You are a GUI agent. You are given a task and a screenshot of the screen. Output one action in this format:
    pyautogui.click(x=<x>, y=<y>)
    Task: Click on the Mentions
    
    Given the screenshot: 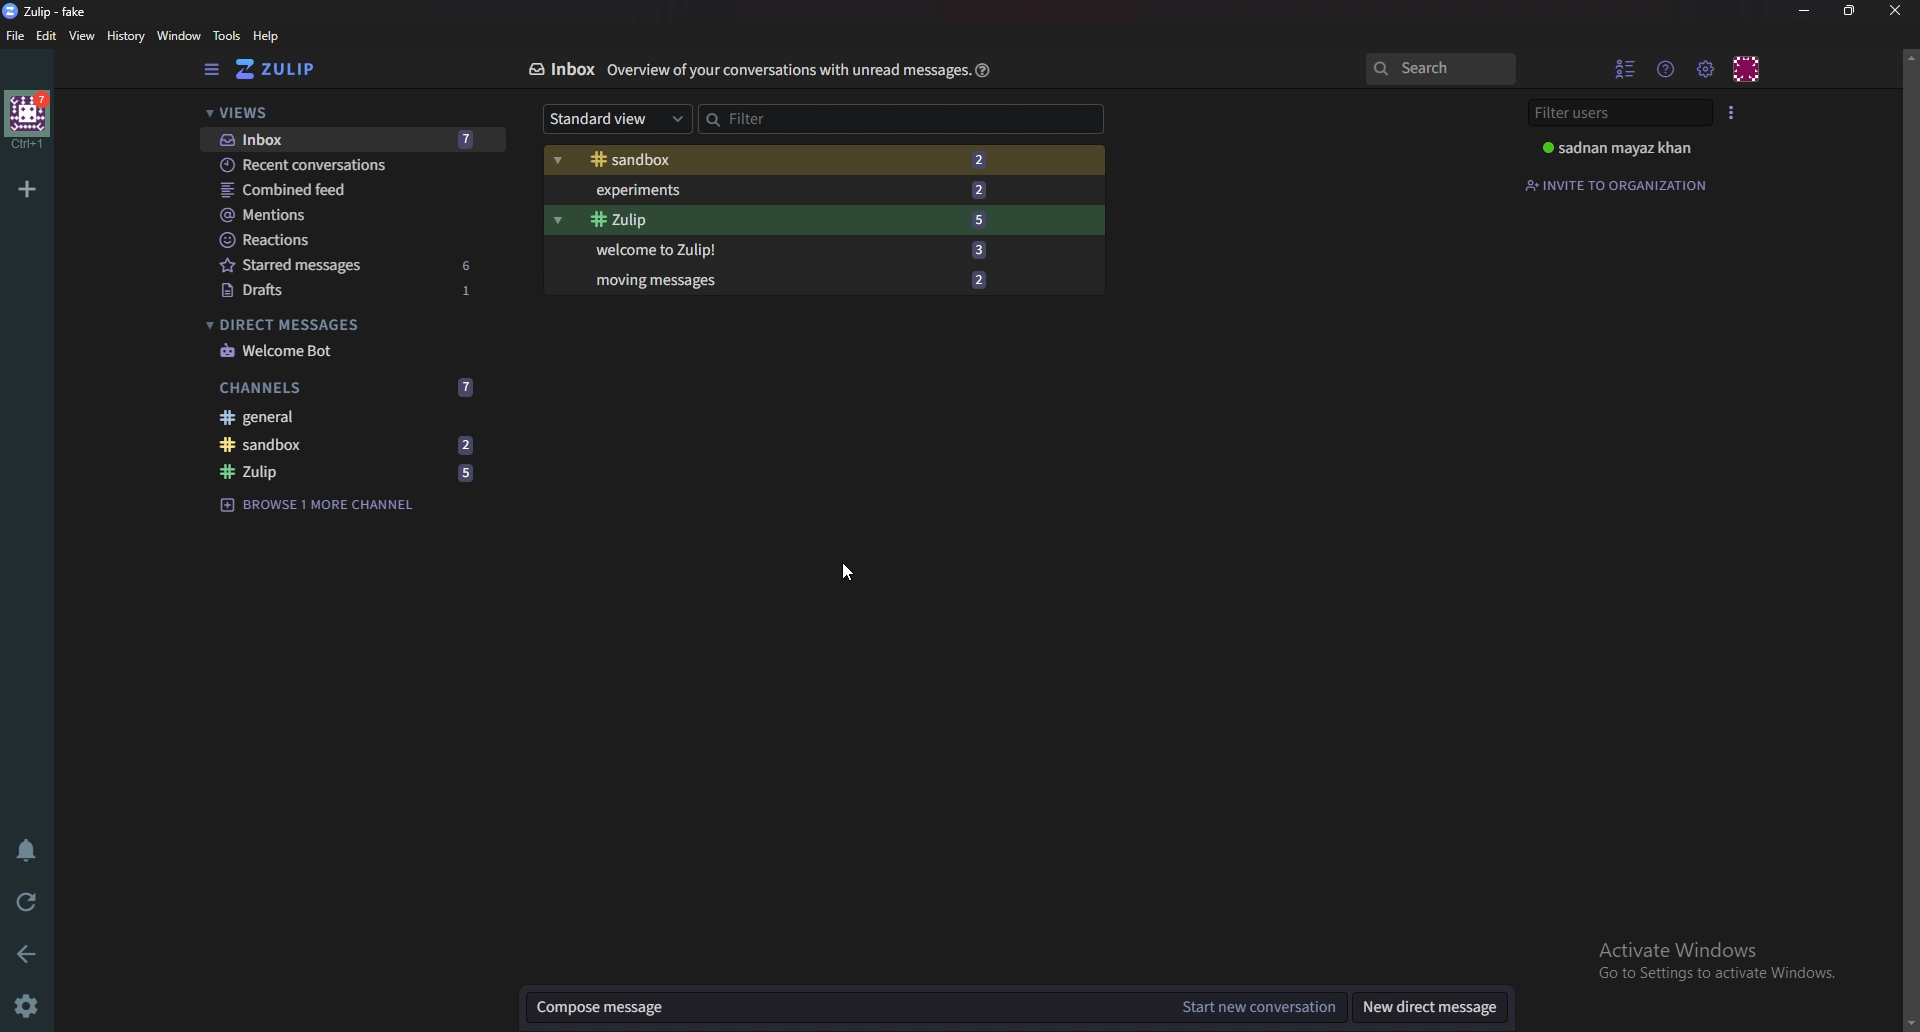 What is the action you would take?
    pyautogui.click(x=339, y=213)
    